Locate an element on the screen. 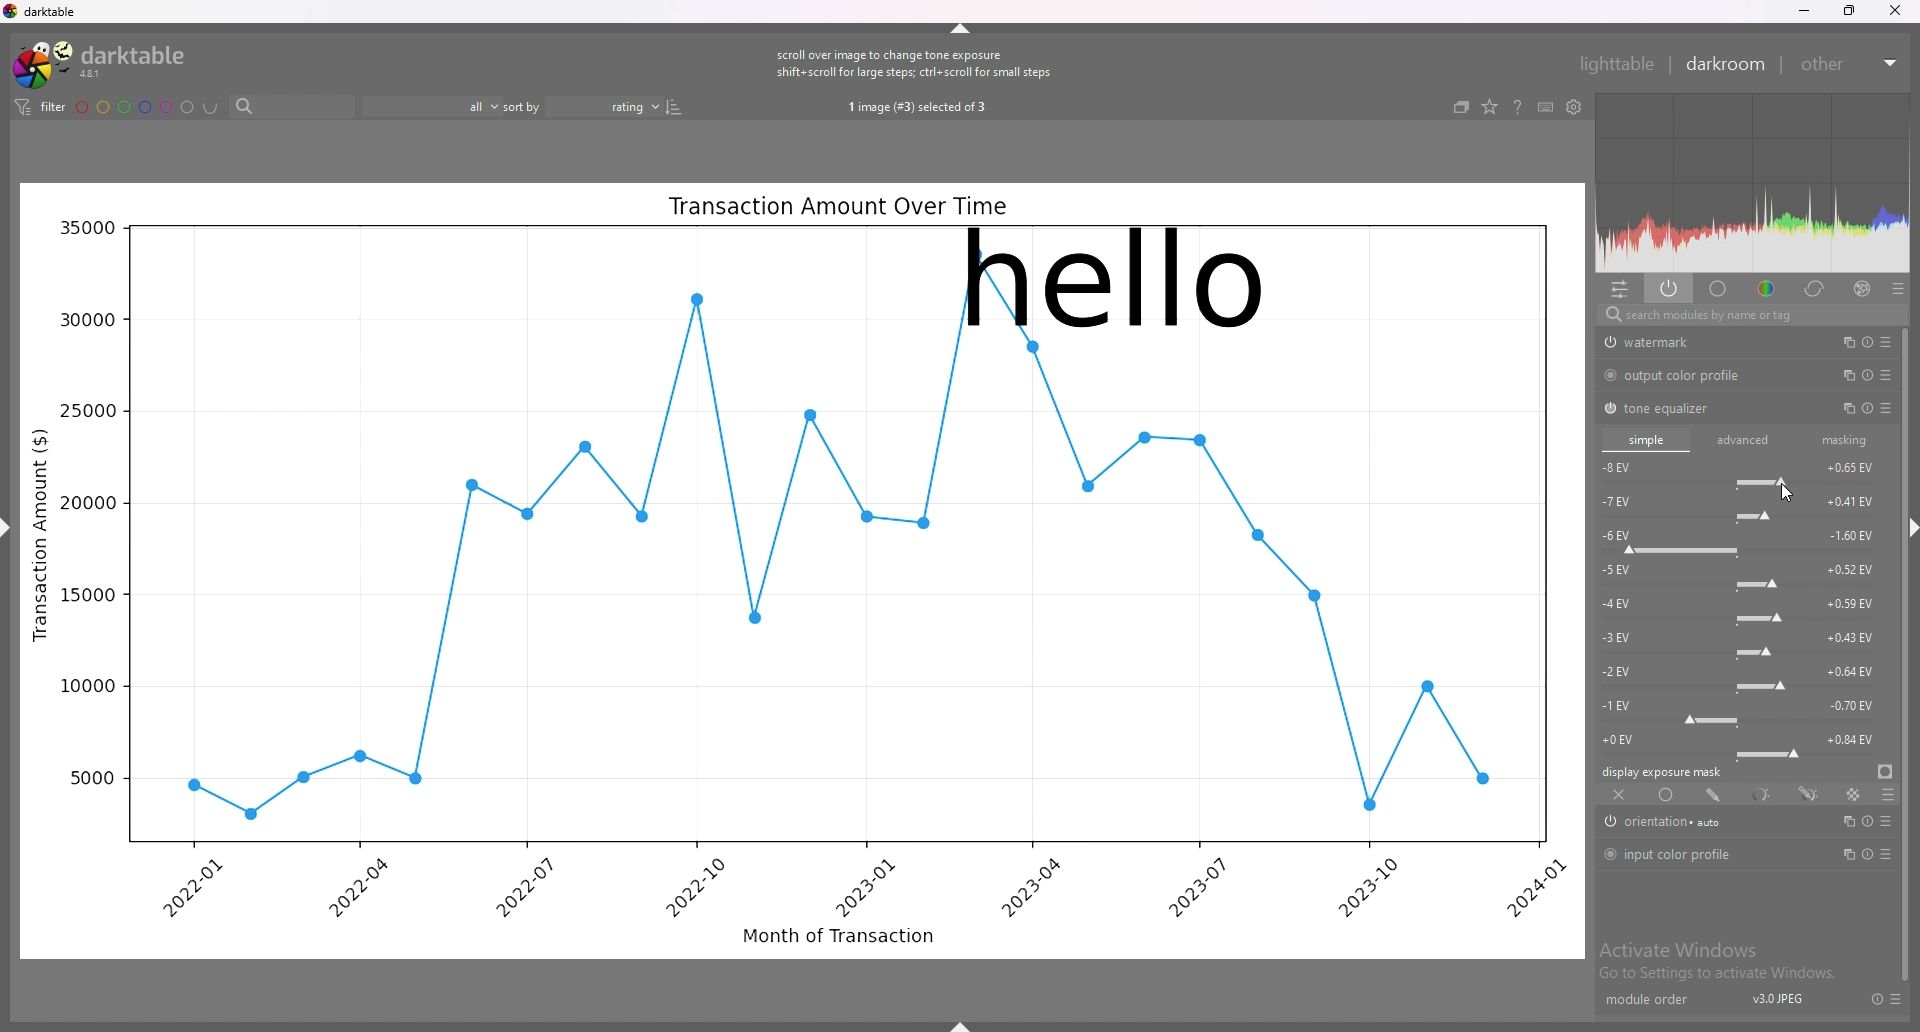 The image size is (1920, 1032). drawn and parametric mask is located at coordinates (1807, 793).